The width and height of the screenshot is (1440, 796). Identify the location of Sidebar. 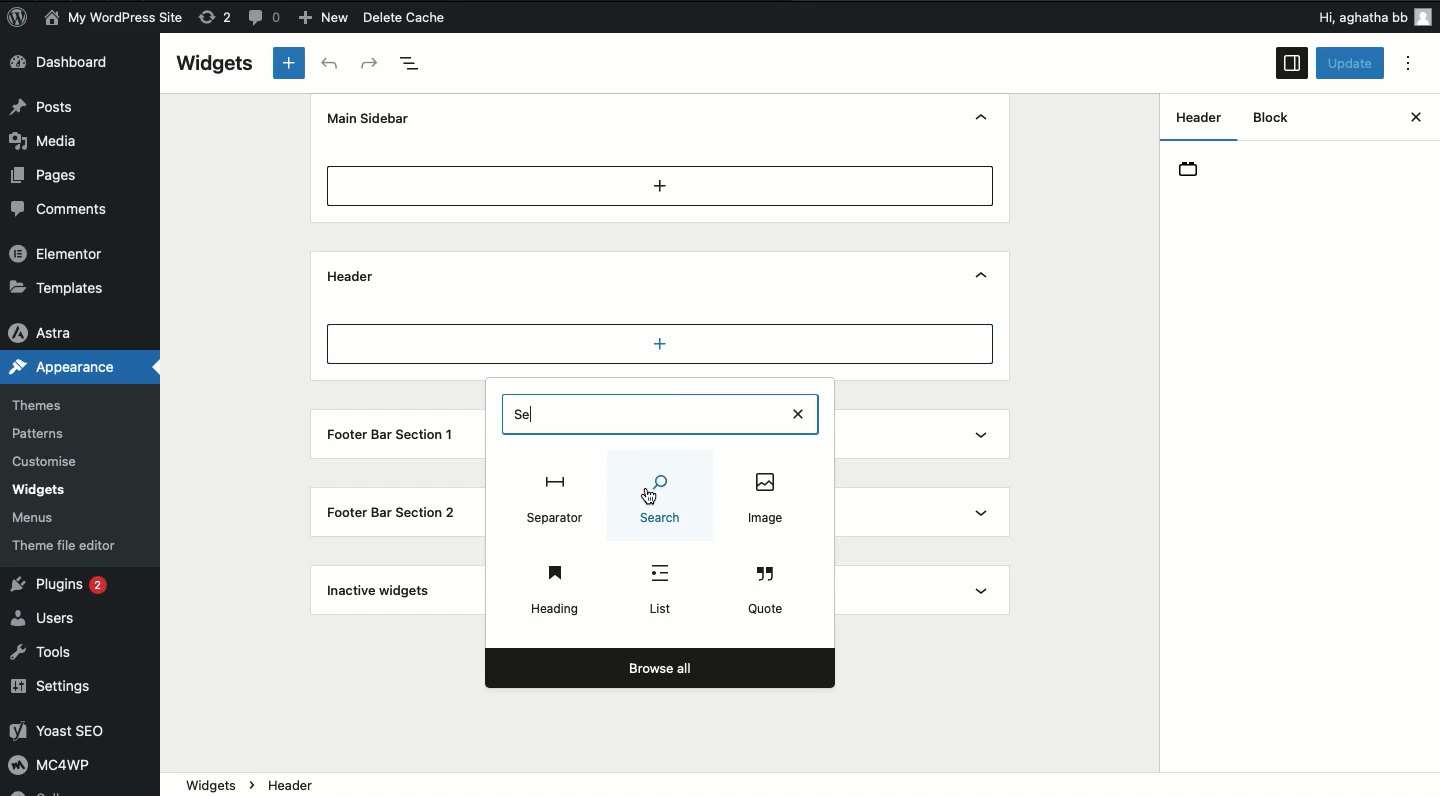
(1291, 64).